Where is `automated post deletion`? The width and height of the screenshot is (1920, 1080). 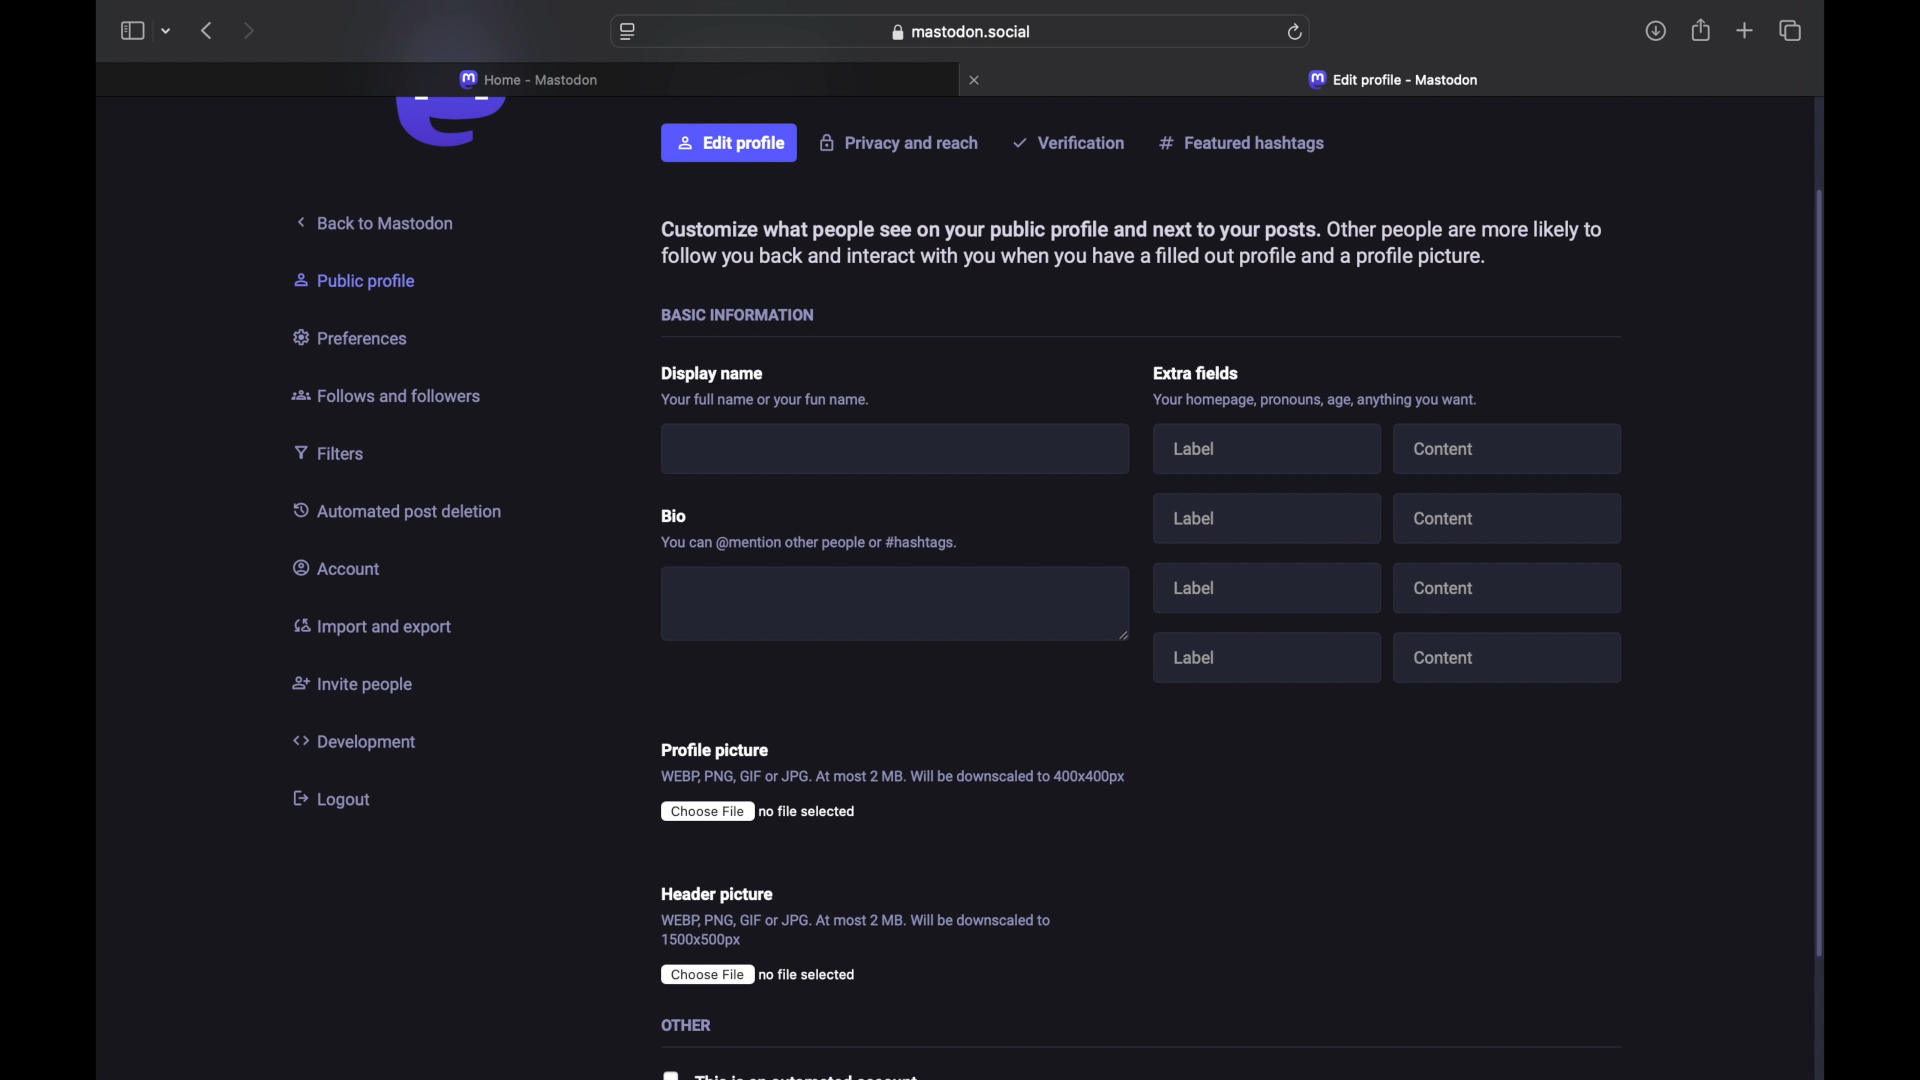
automated post deletion is located at coordinates (401, 509).